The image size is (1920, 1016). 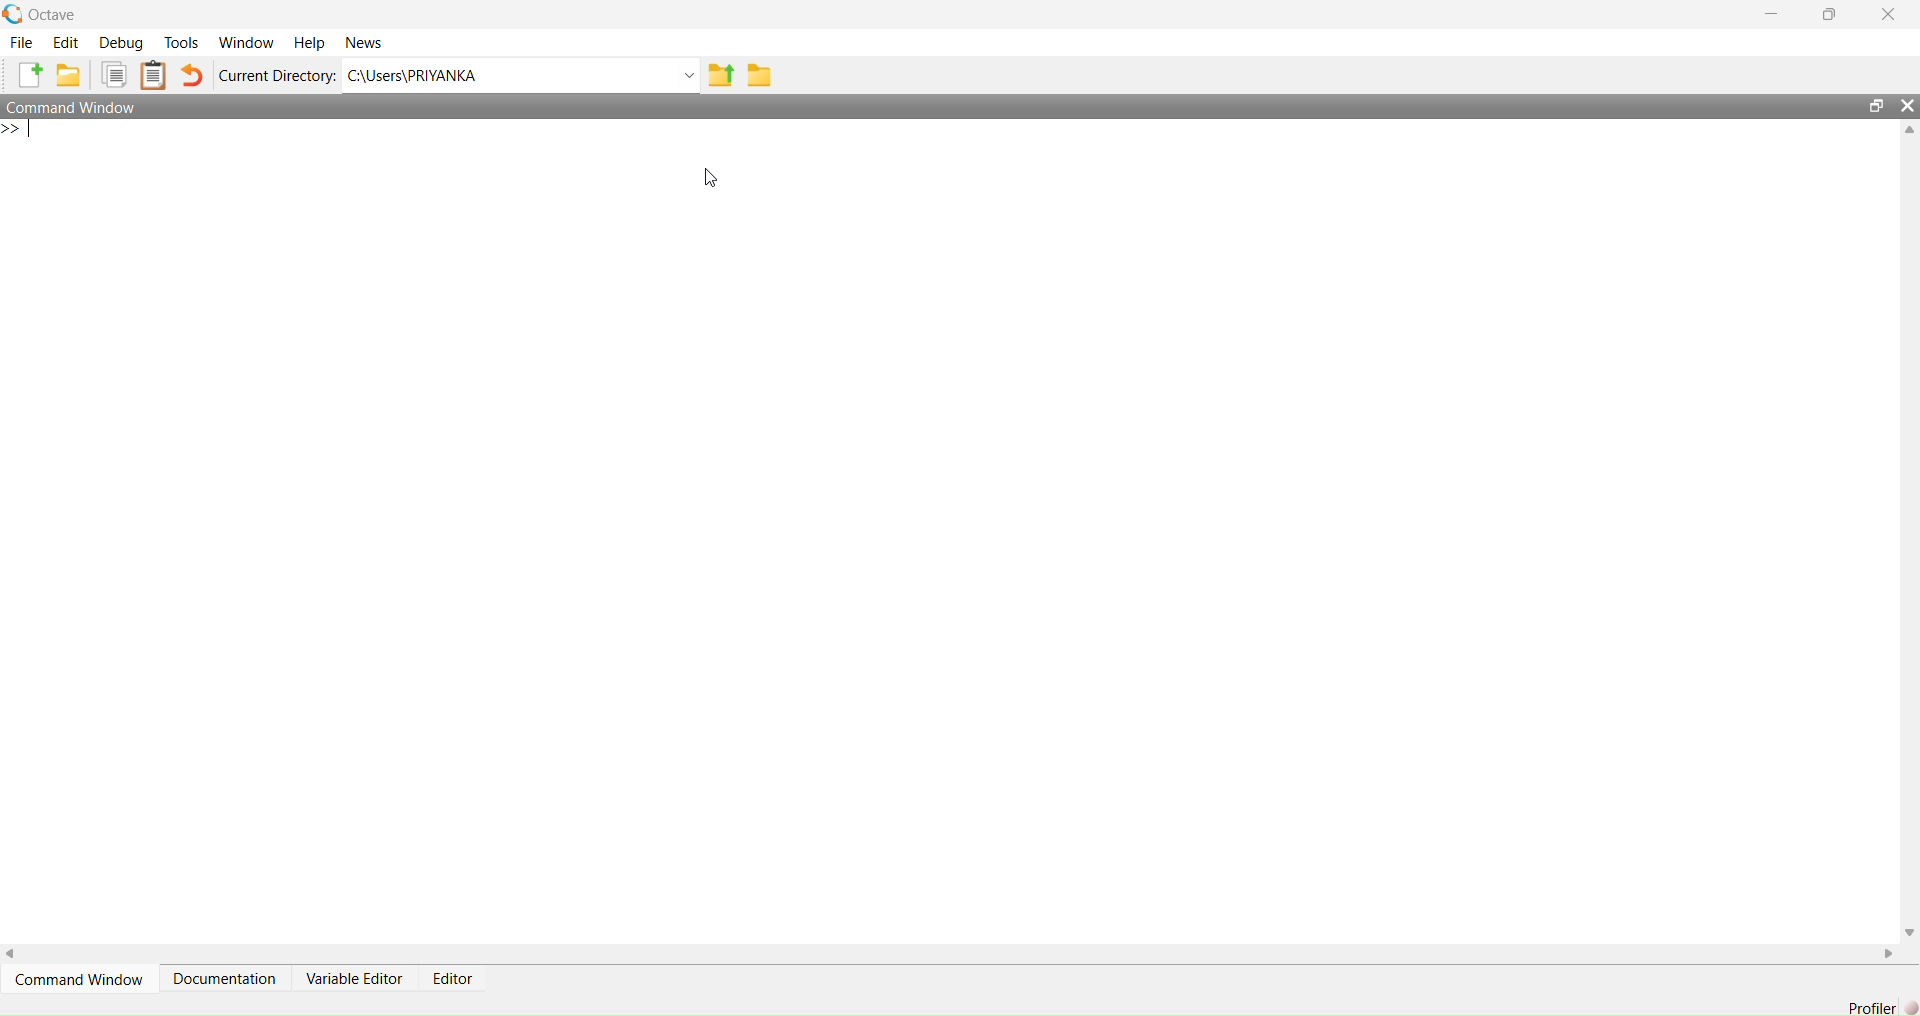 What do you see at coordinates (509, 75) in the screenshot?
I see `C:\Users\PRIYANKA` at bounding box center [509, 75].